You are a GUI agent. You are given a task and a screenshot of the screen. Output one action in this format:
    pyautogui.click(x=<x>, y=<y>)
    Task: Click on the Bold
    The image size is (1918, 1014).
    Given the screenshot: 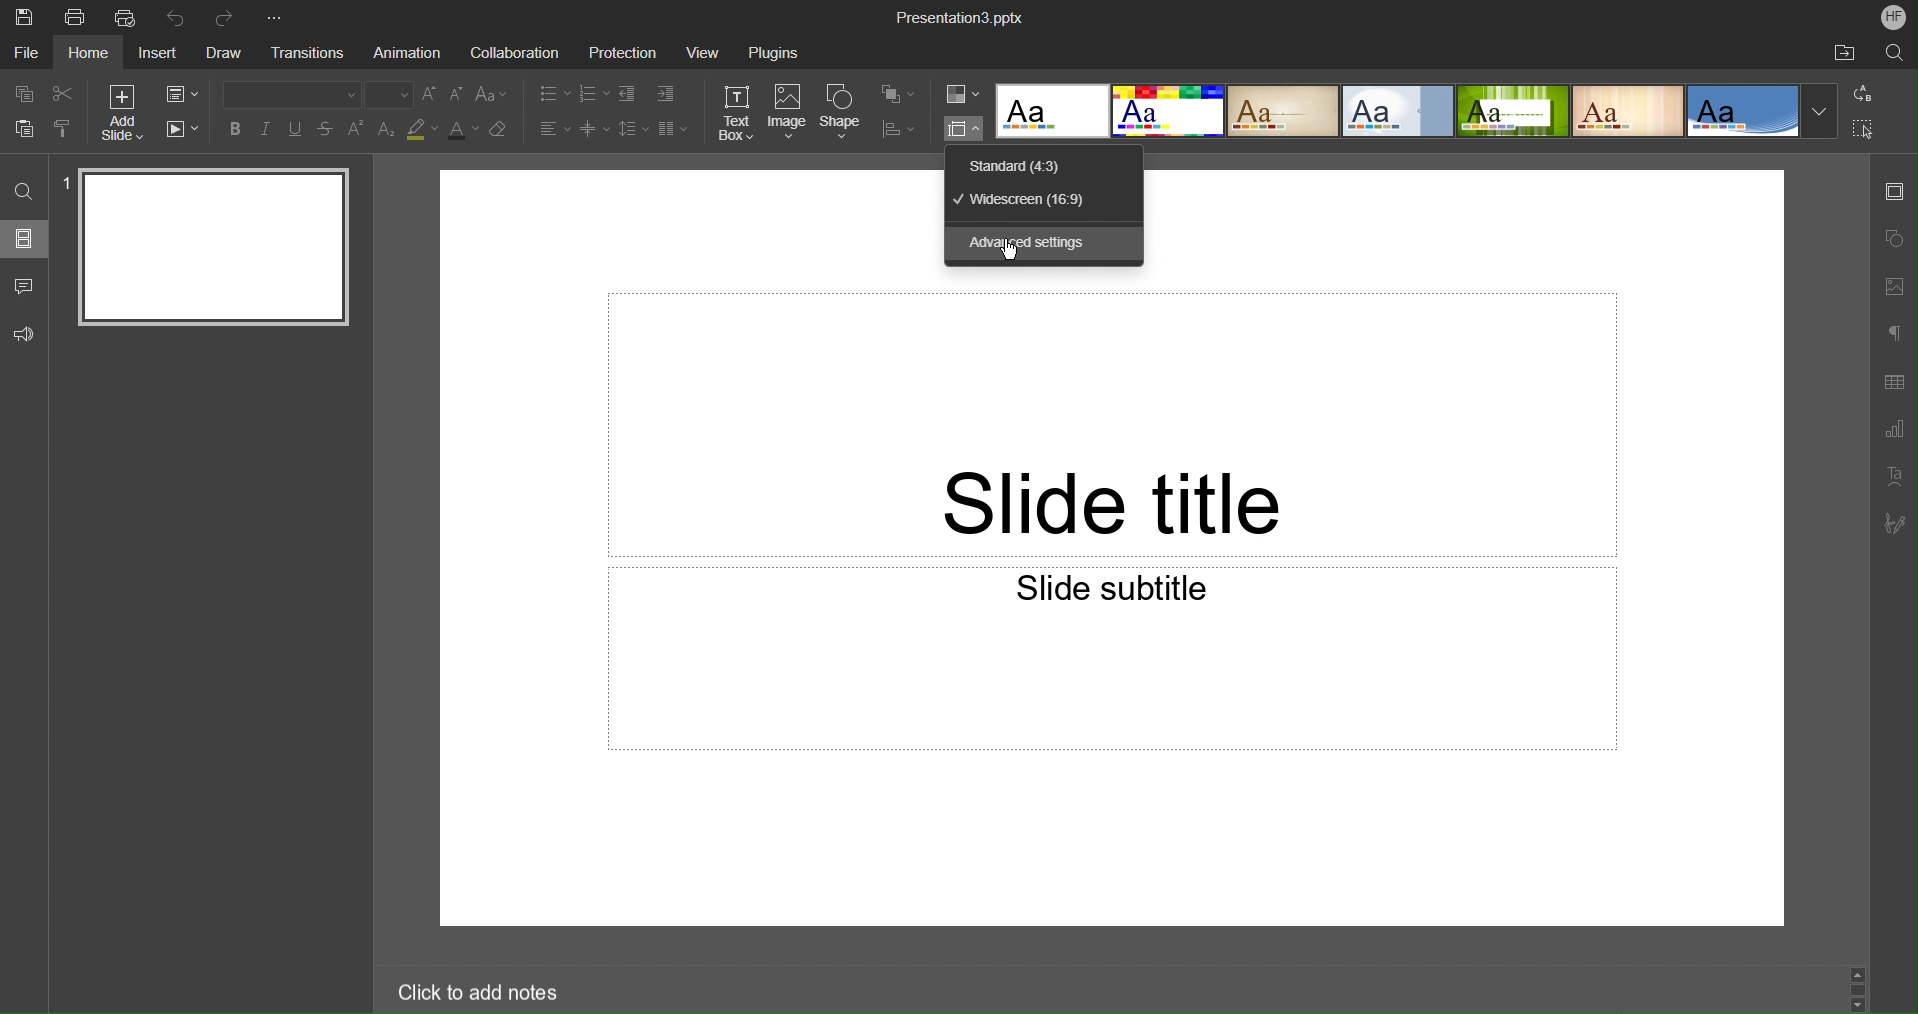 What is the action you would take?
    pyautogui.click(x=233, y=130)
    